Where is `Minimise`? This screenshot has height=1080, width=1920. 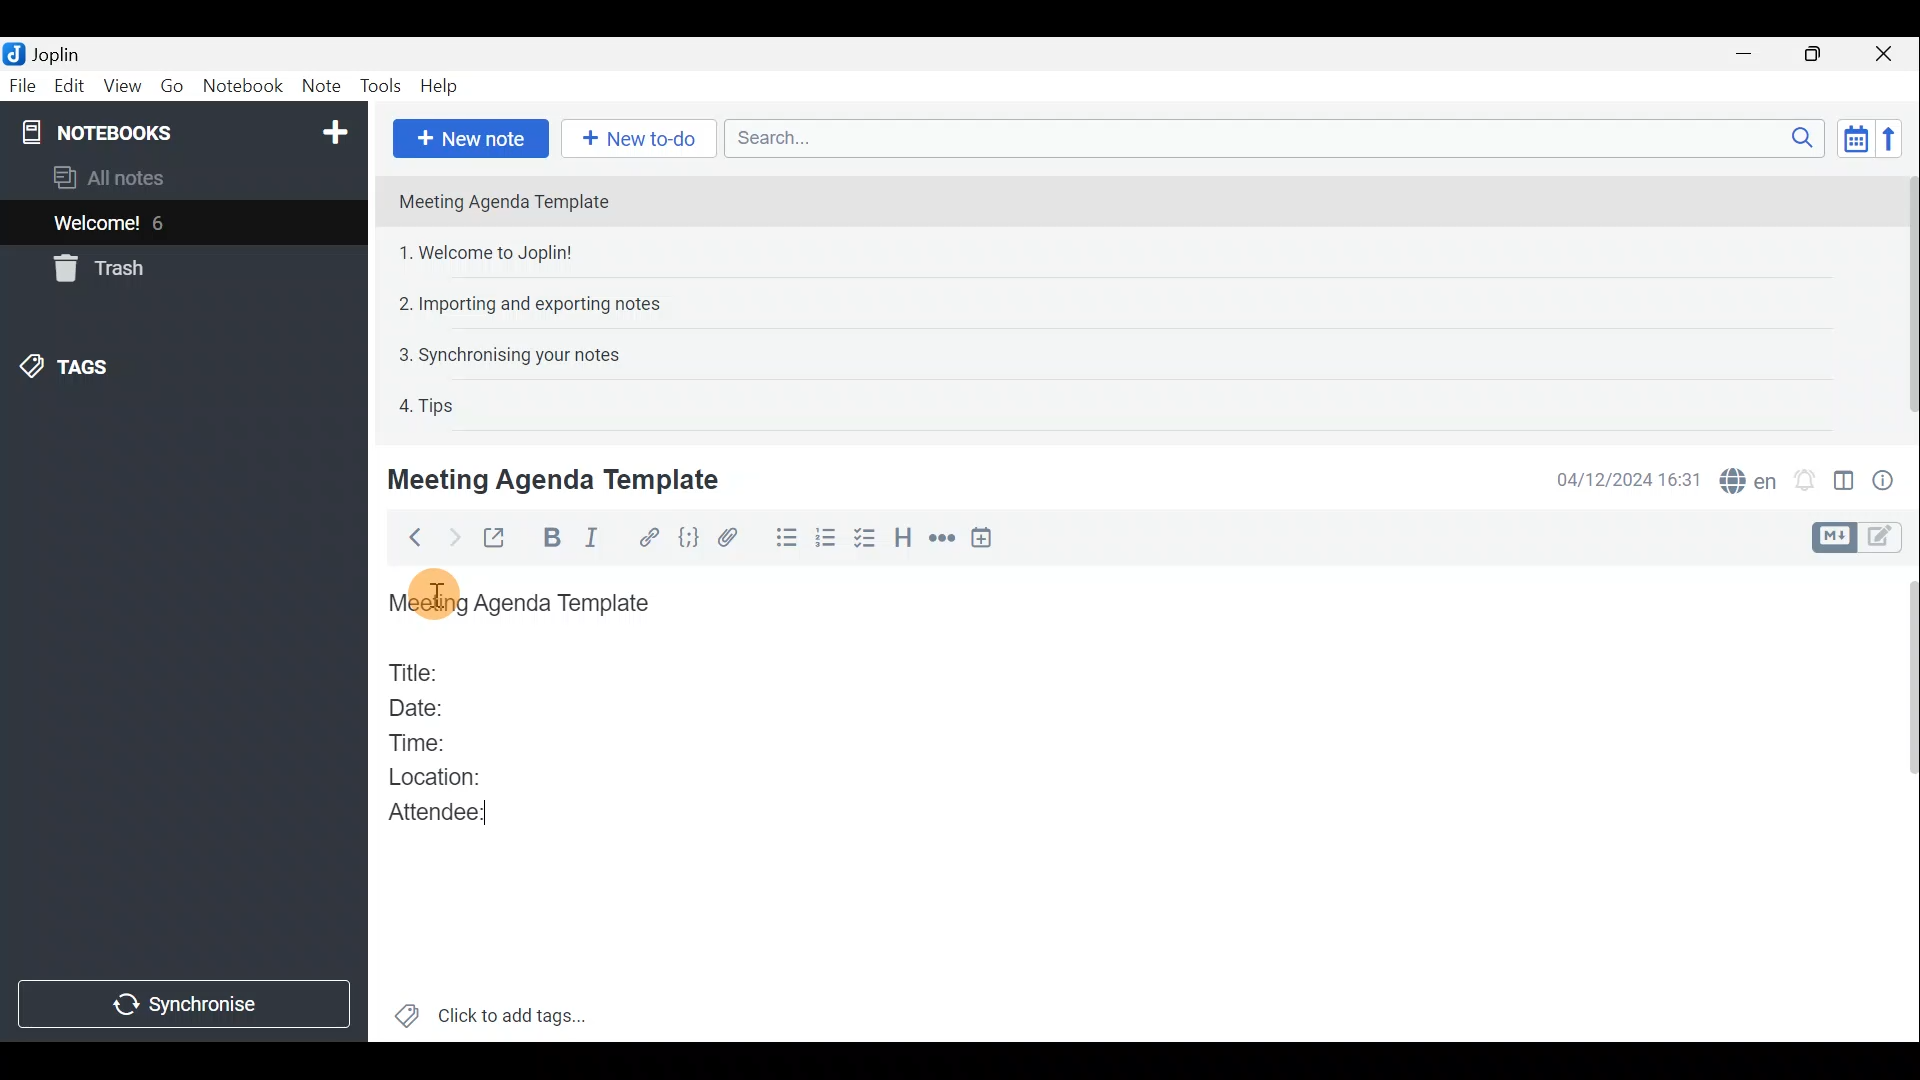 Minimise is located at coordinates (1747, 53).